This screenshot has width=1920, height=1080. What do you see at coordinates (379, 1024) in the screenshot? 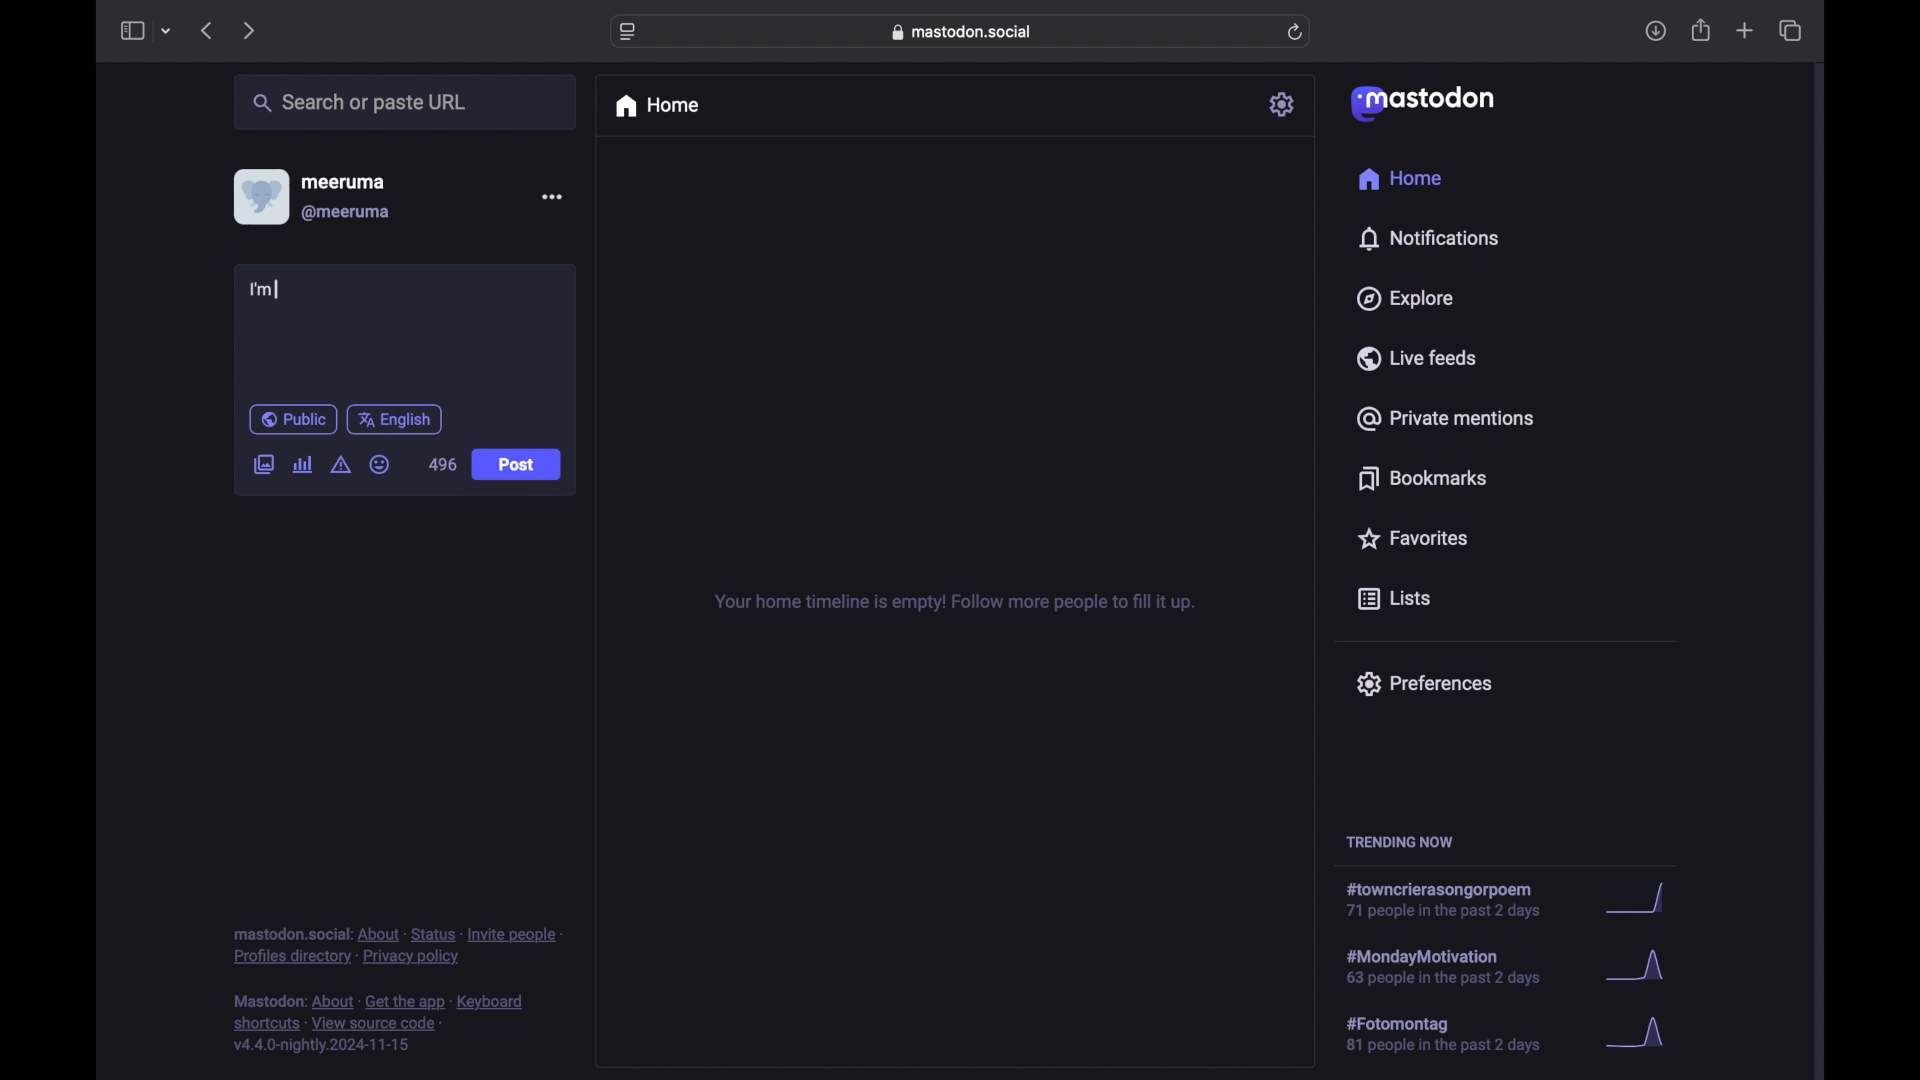
I see `footnote` at bounding box center [379, 1024].